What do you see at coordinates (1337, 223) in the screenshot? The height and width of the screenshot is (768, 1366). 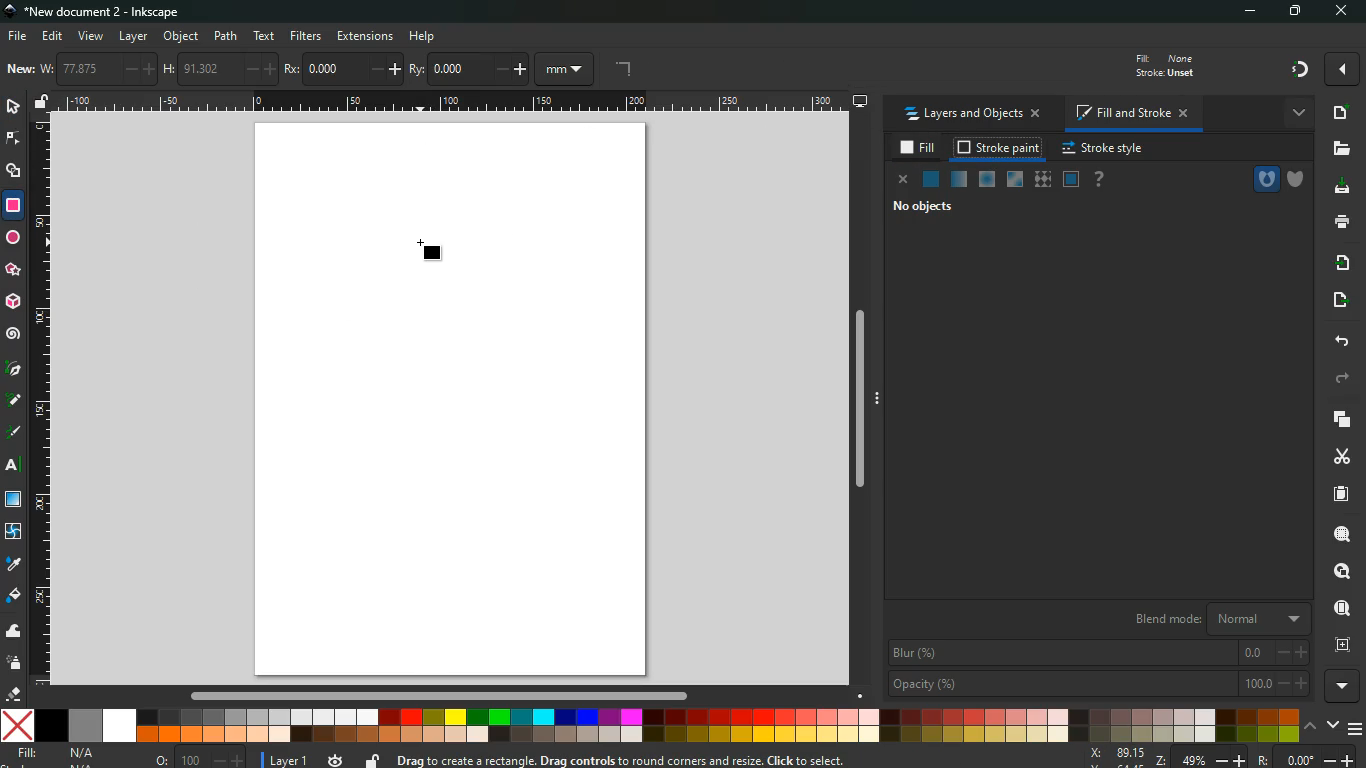 I see `print` at bounding box center [1337, 223].